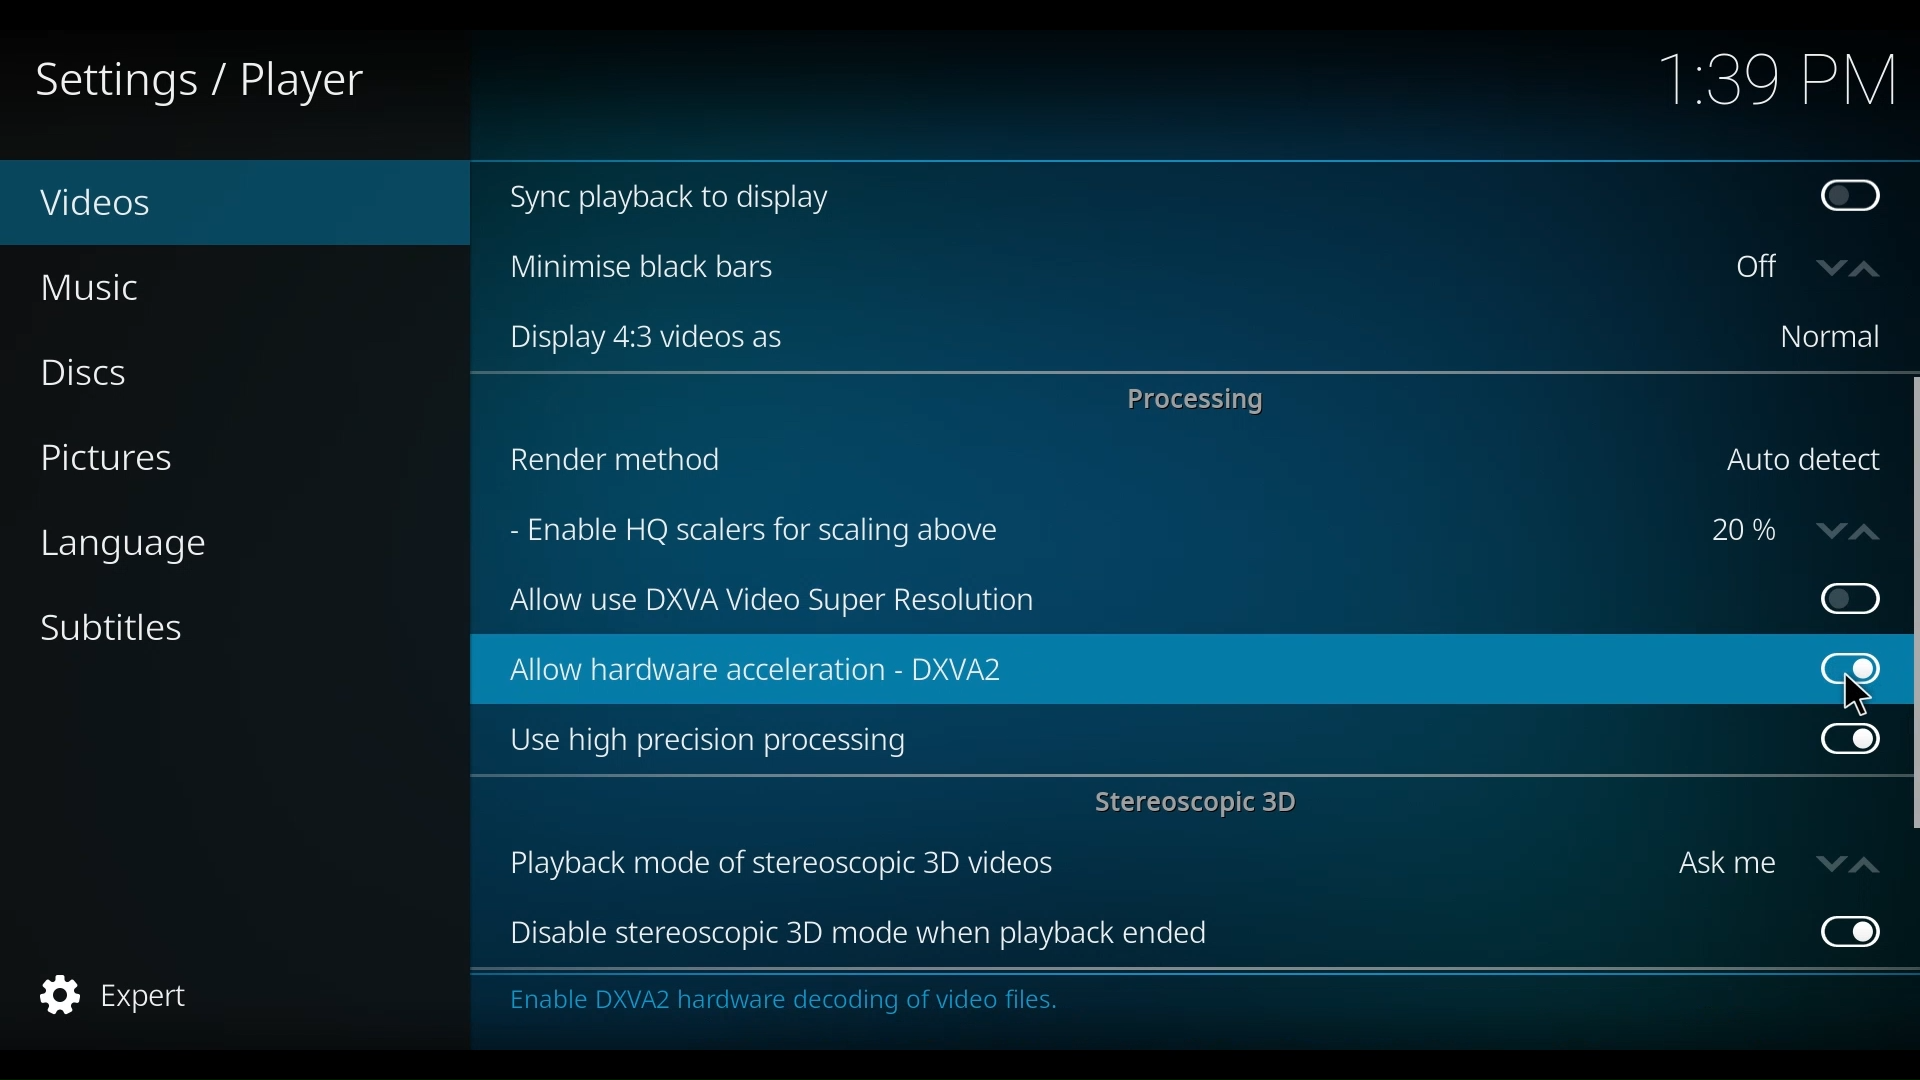  Describe the element at coordinates (1871, 270) in the screenshot. I see `up` at that location.